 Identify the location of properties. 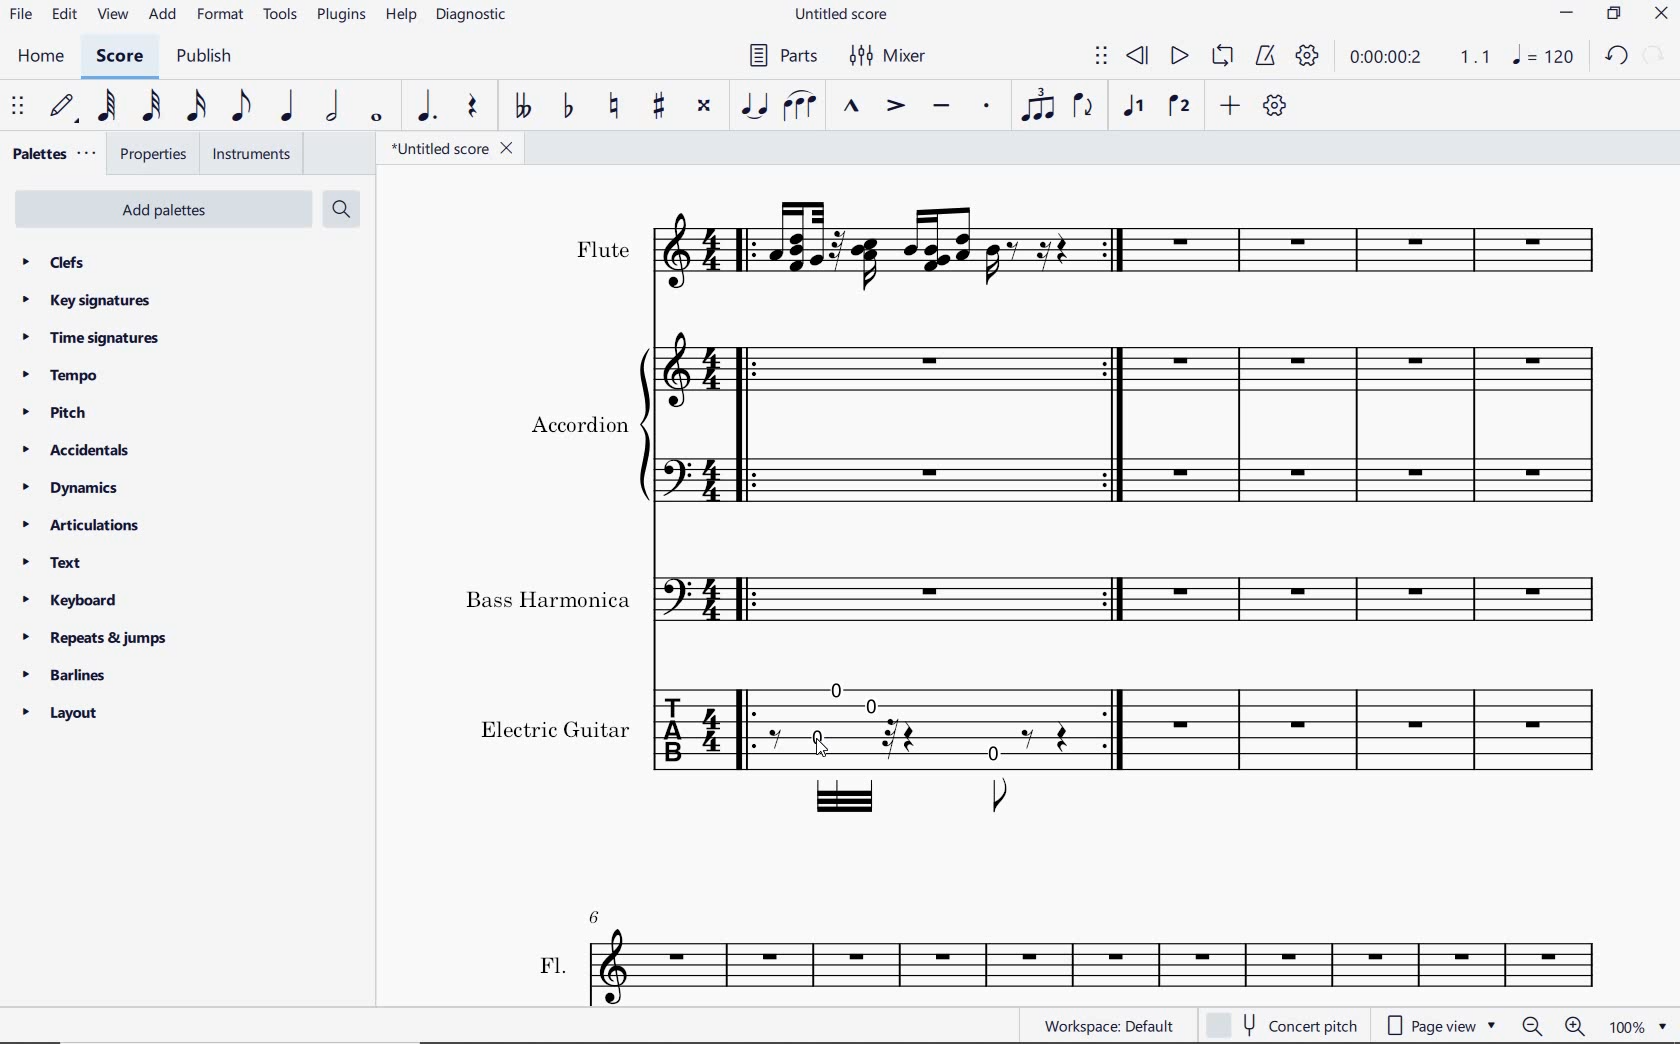
(151, 157).